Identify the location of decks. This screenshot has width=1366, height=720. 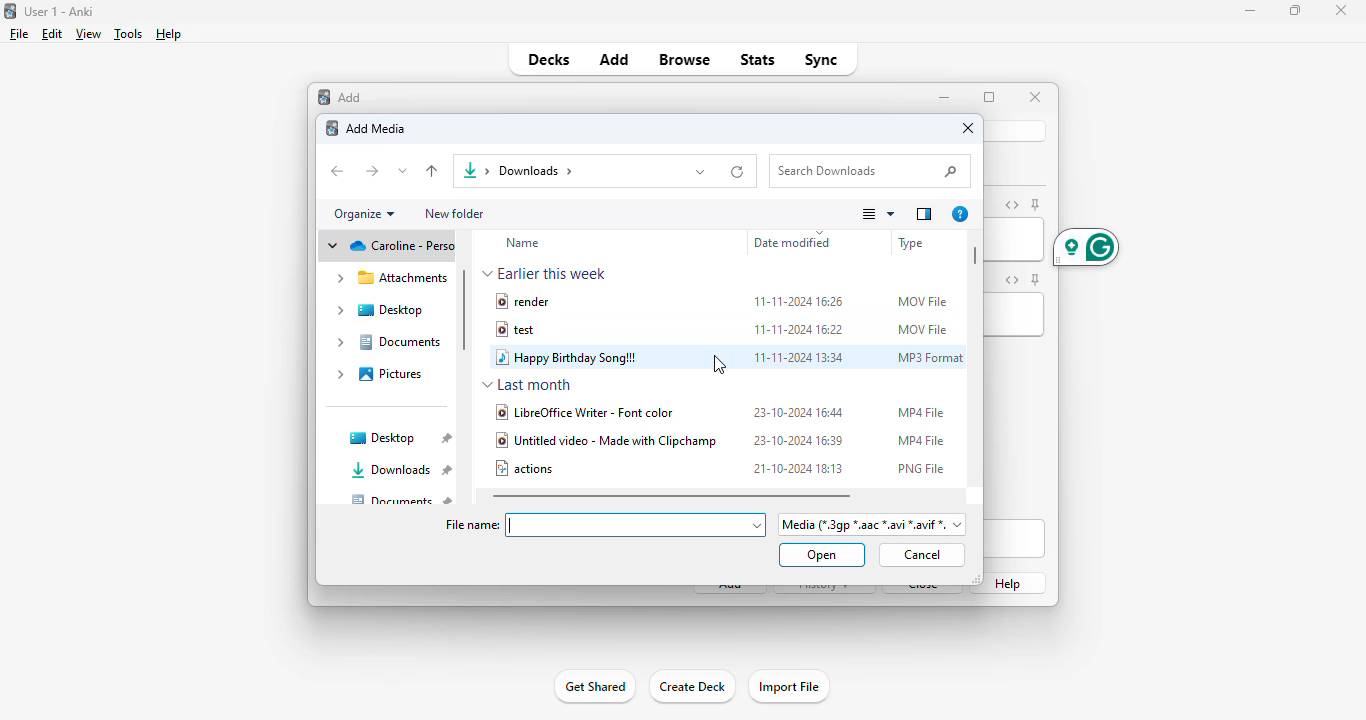
(550, 60).